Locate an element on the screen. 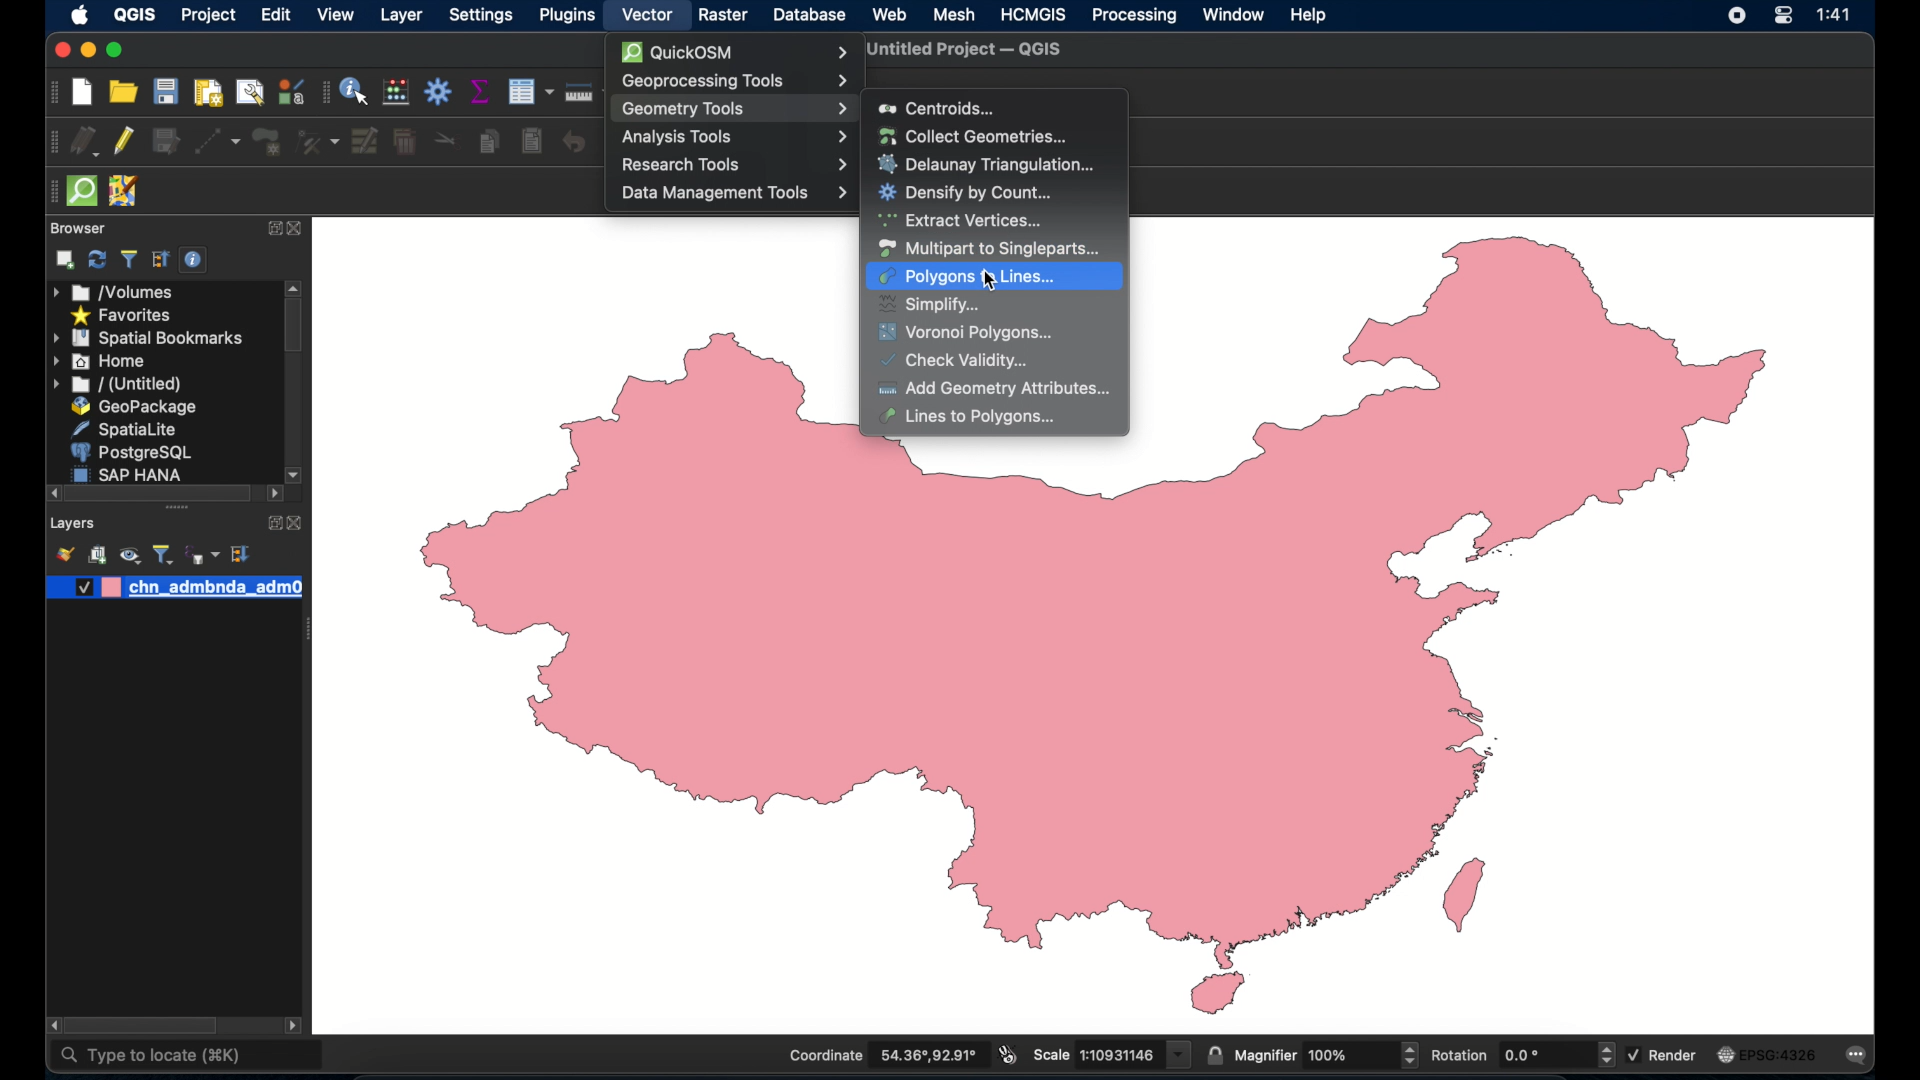  geometry tools is located at coordinates (734, 108).